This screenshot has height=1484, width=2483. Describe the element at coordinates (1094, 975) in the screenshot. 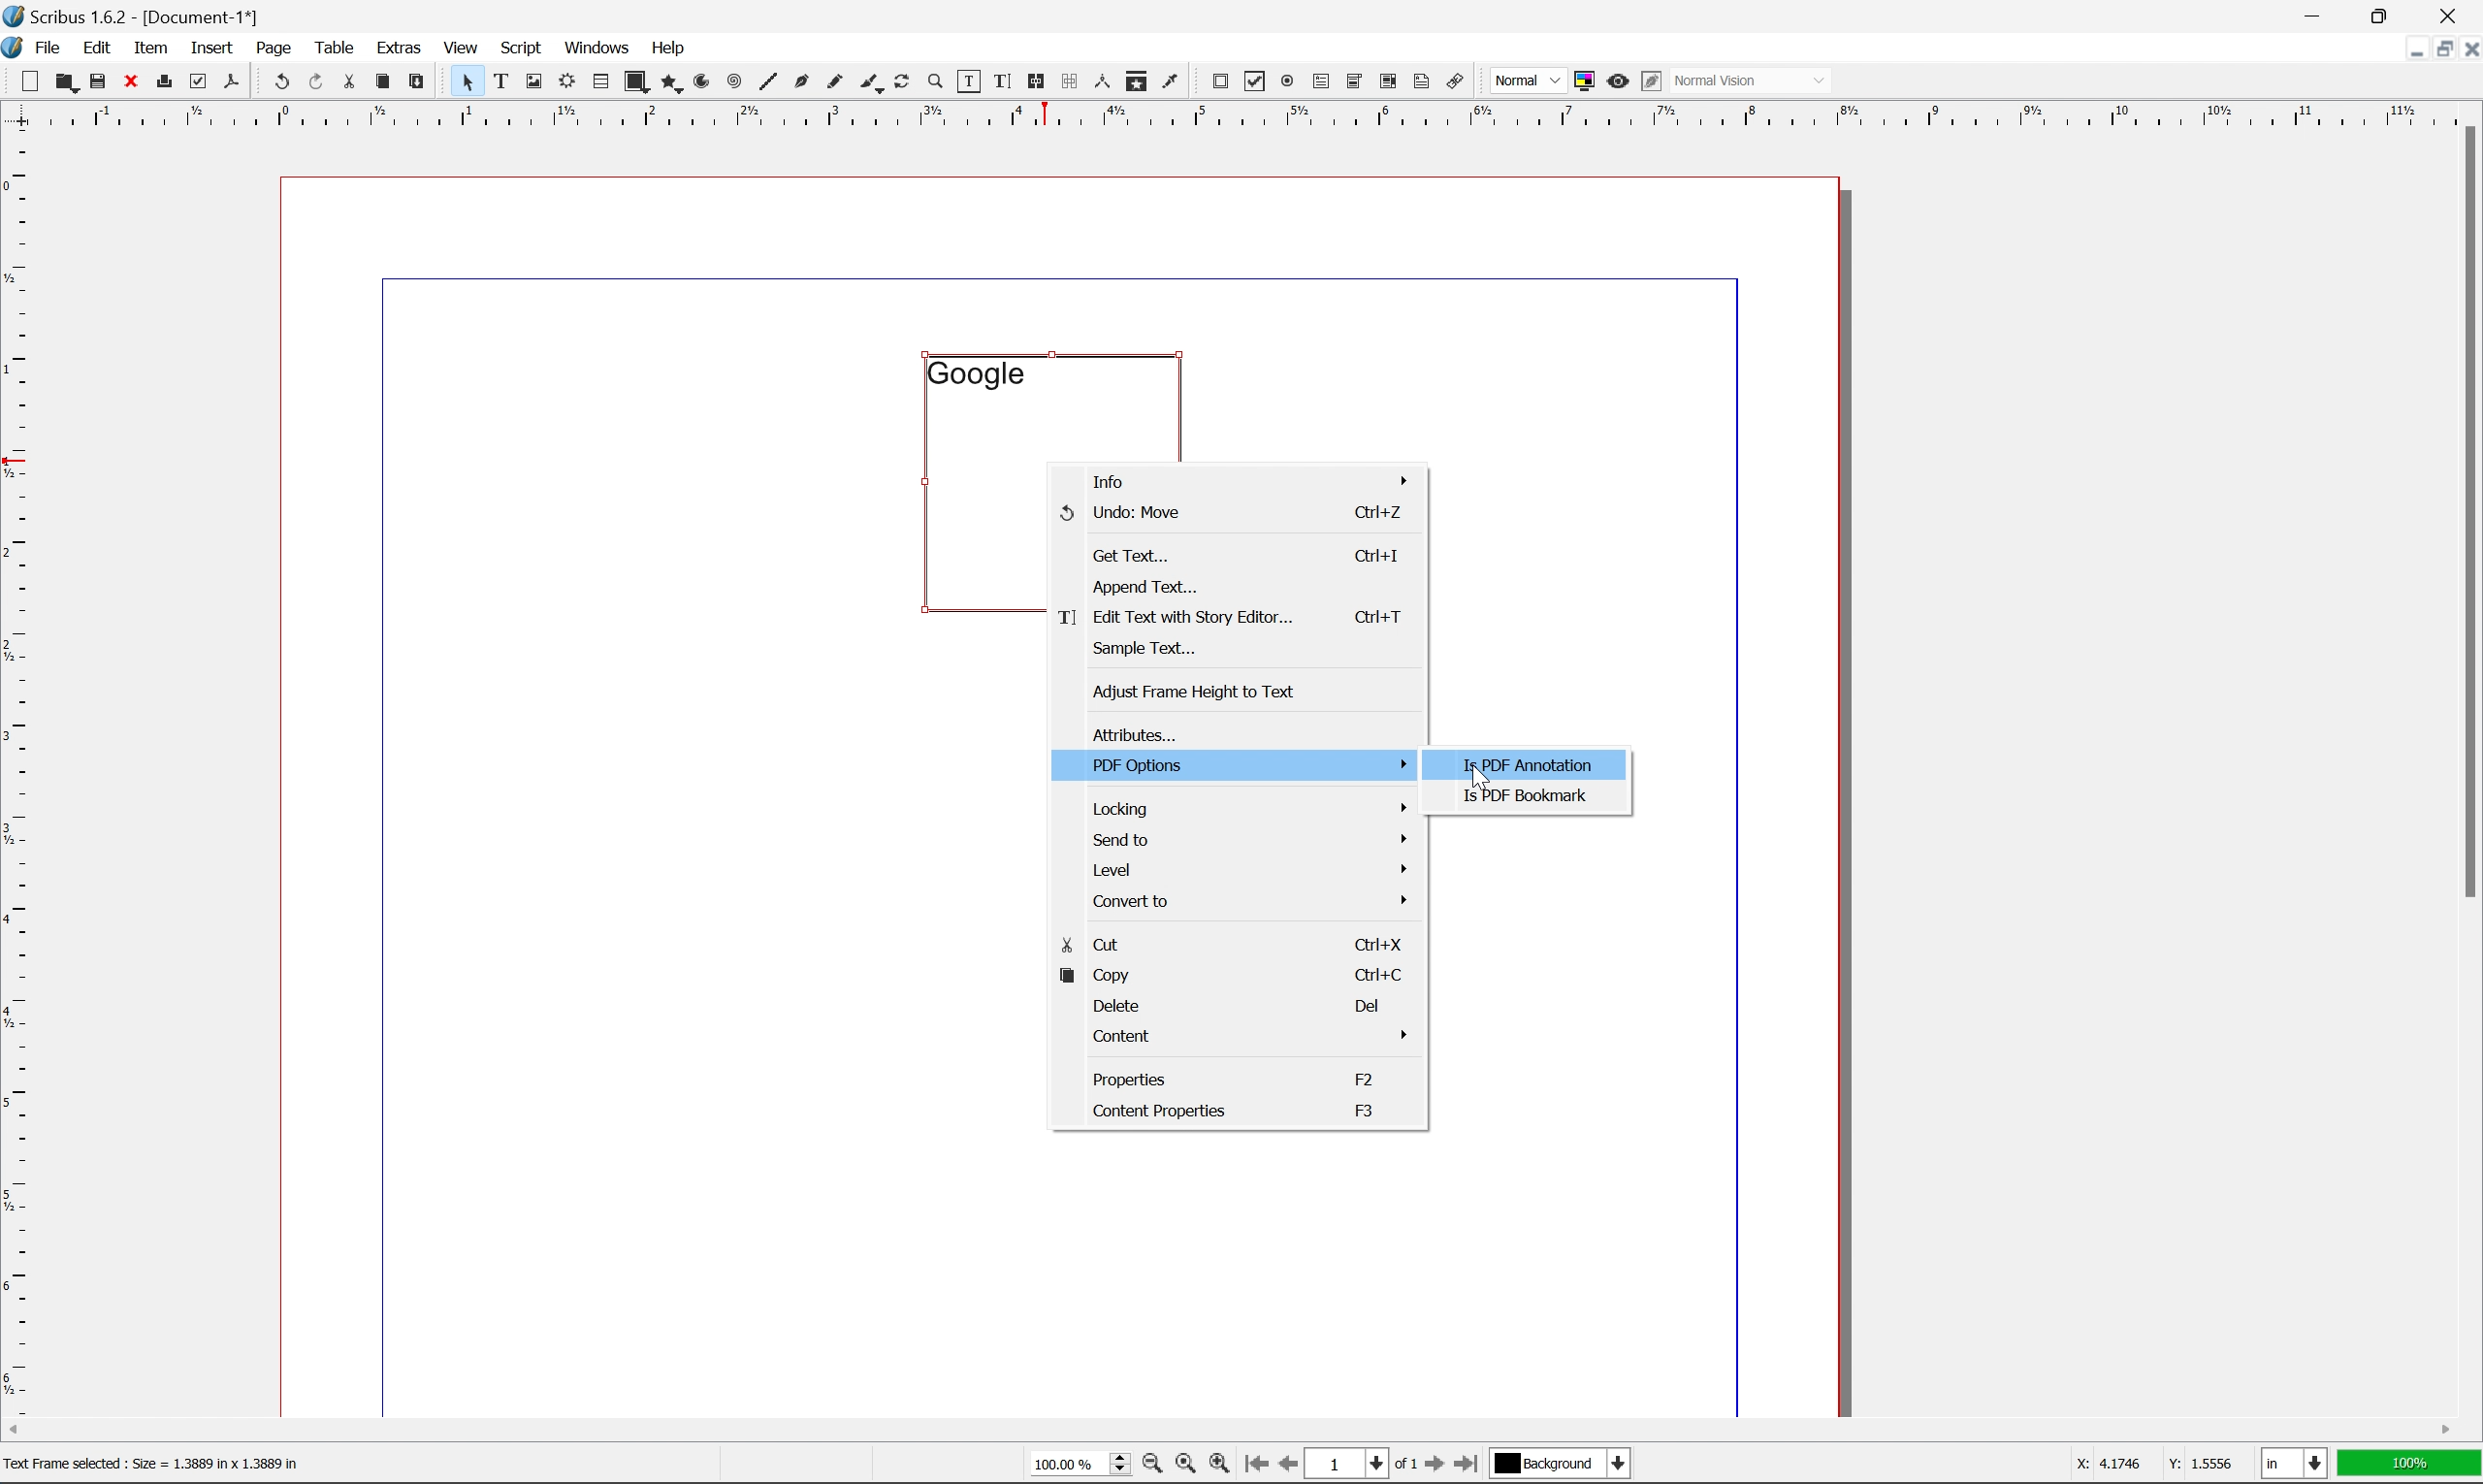

I see `copy` at that location.